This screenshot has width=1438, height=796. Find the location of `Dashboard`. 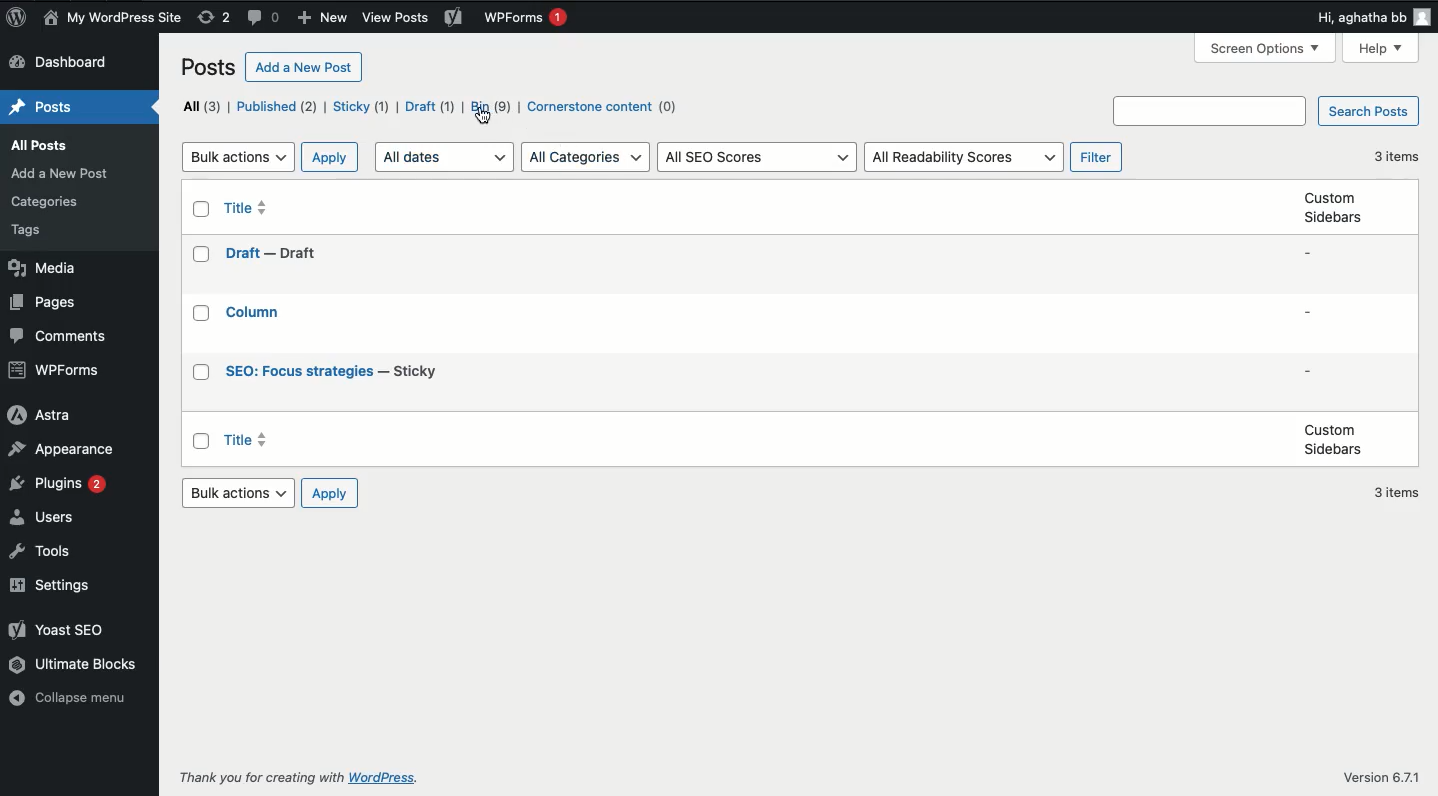

Dashboard is located at coordinates (68, 63).